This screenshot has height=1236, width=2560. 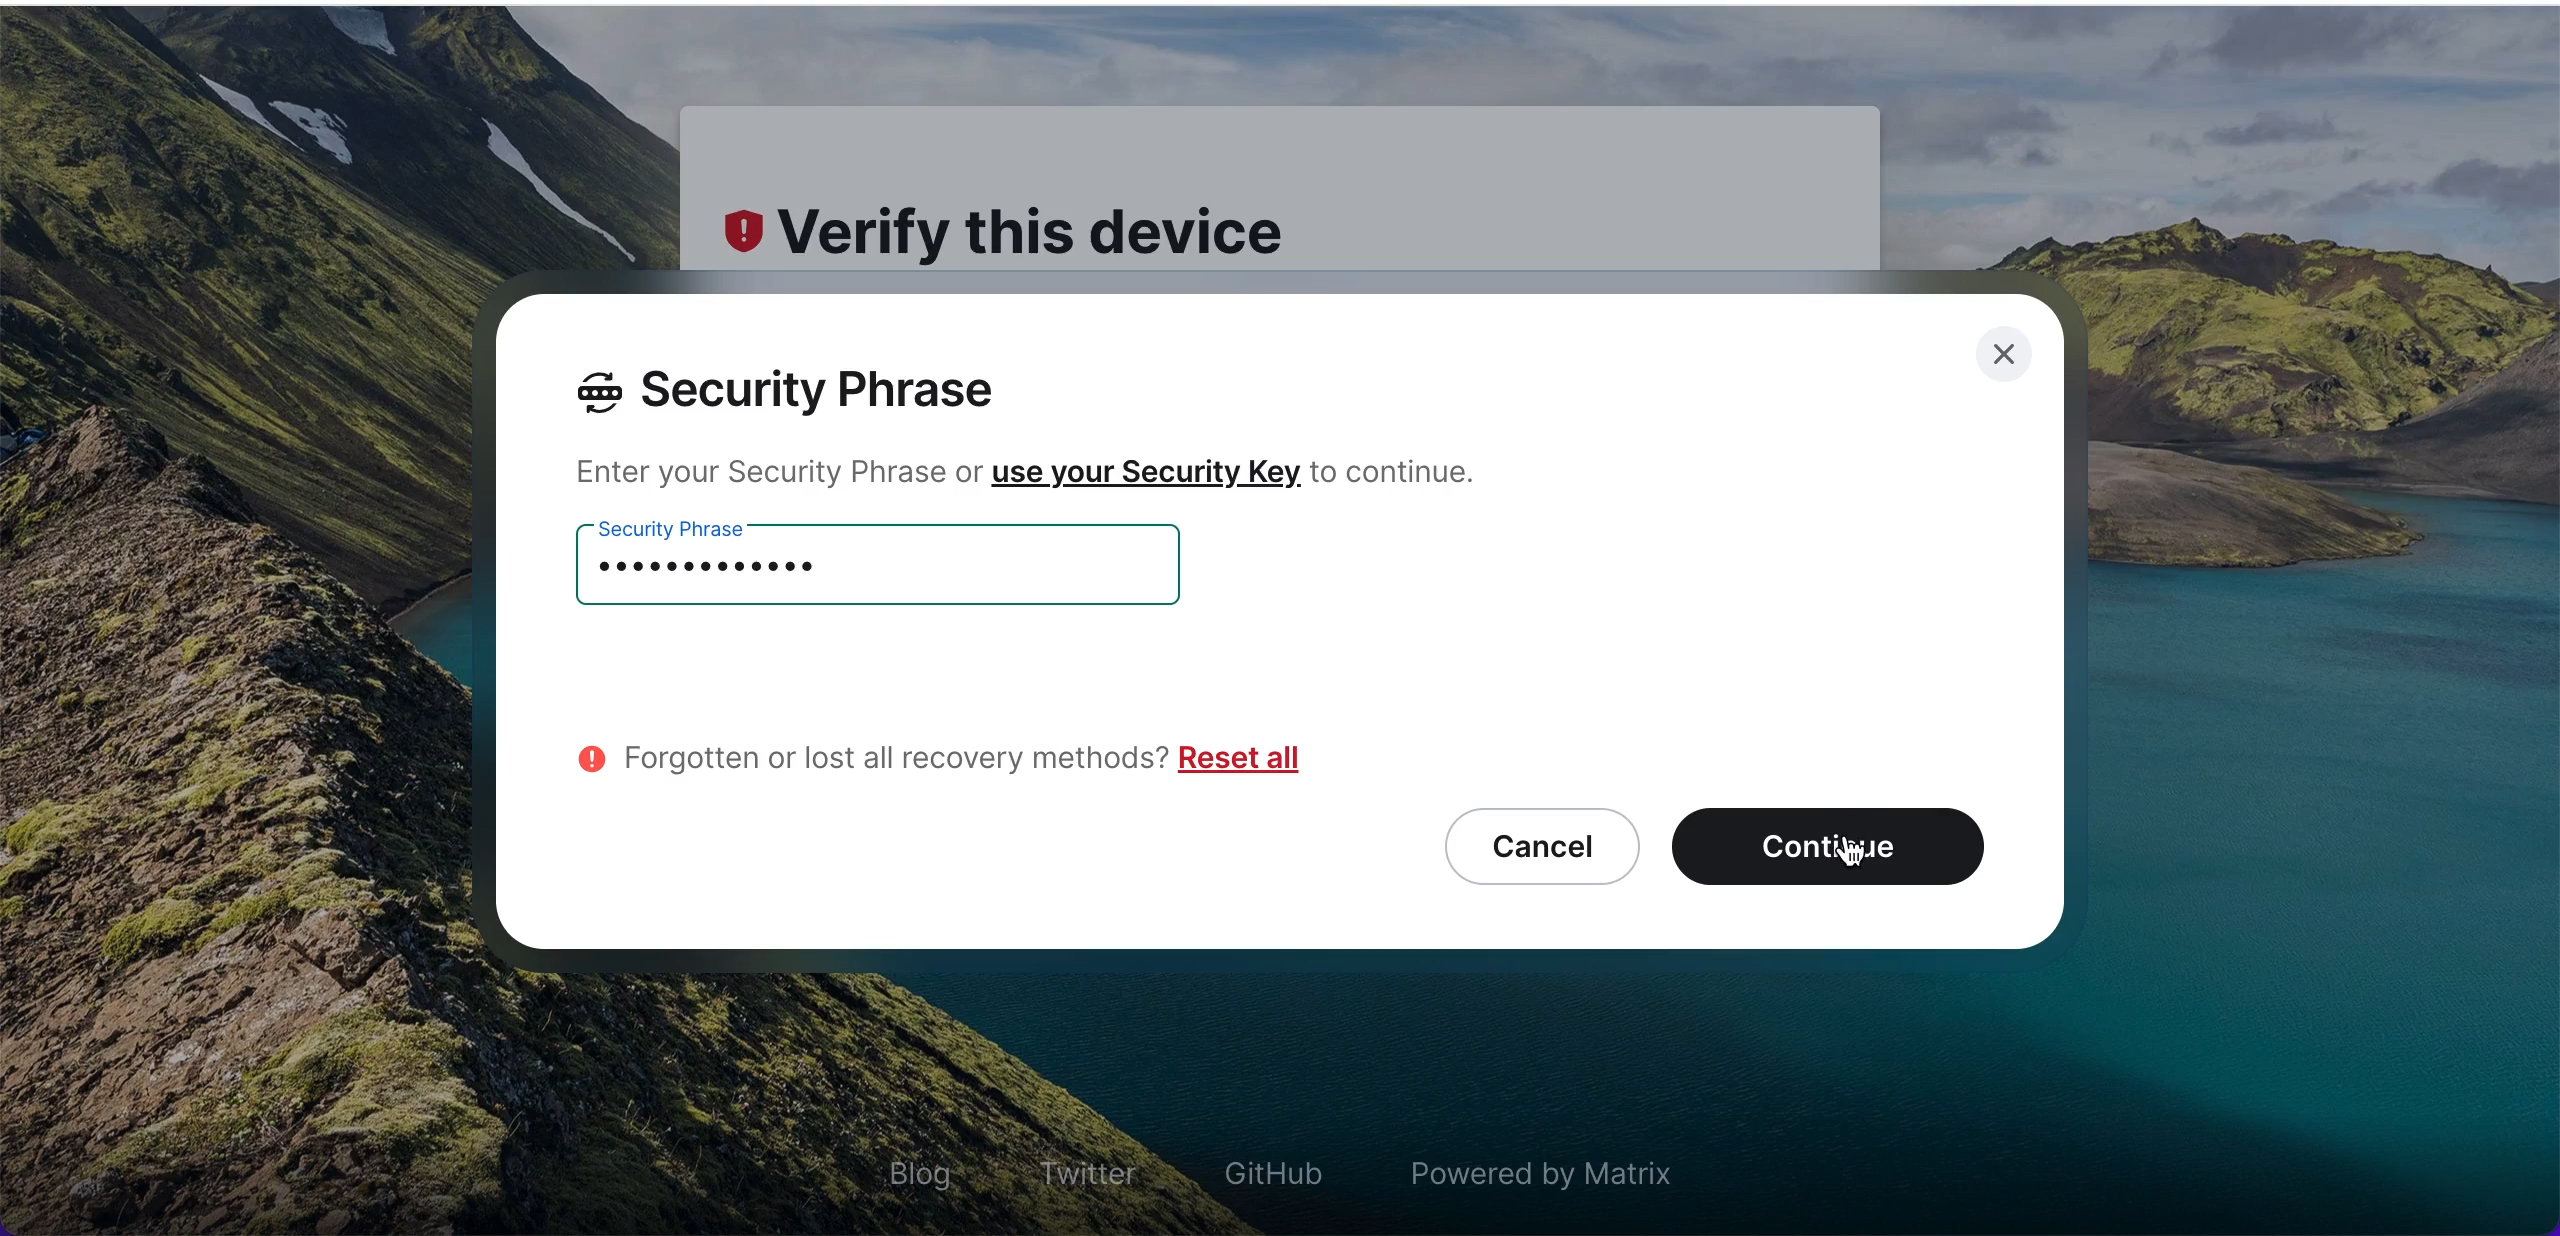 What do you see at coordinates (1389, 477) in the screenshot?
I see `to continue` at bounding box center [1389, 477].